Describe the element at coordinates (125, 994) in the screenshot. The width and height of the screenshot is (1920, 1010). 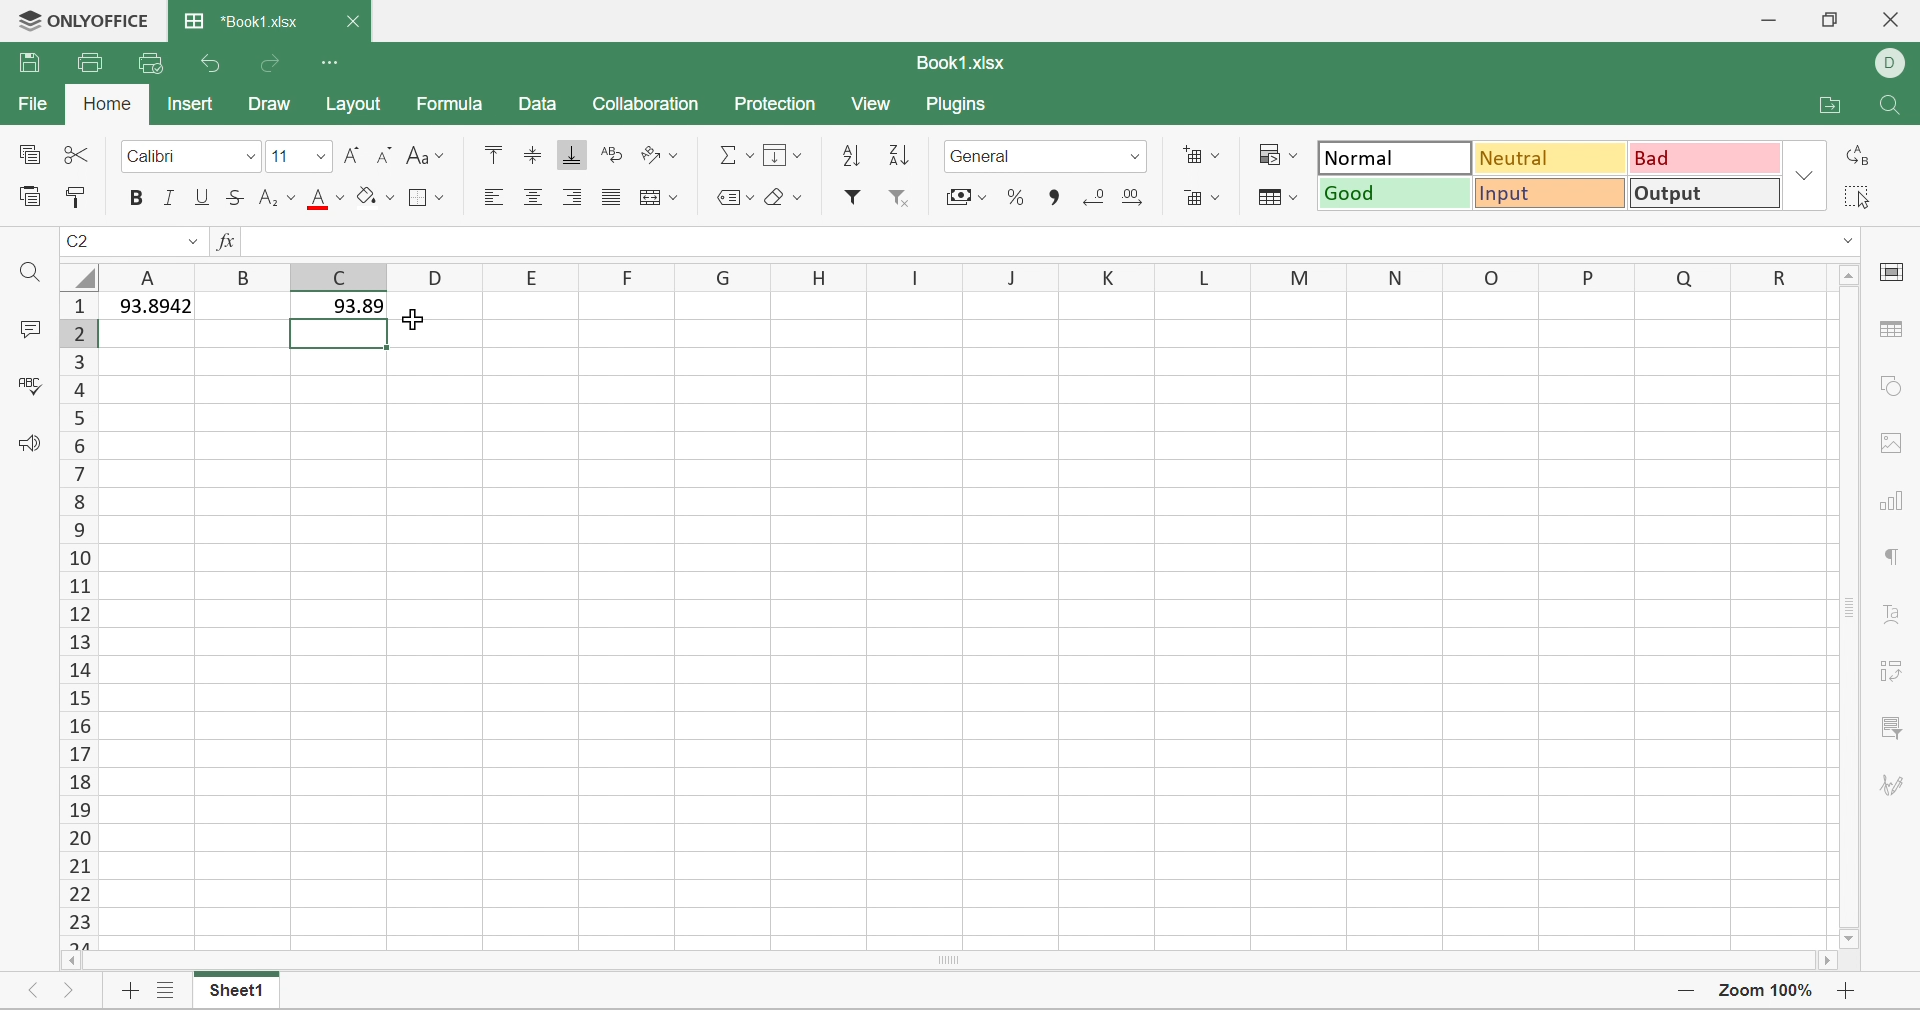
I see `Add sheet` at that location.